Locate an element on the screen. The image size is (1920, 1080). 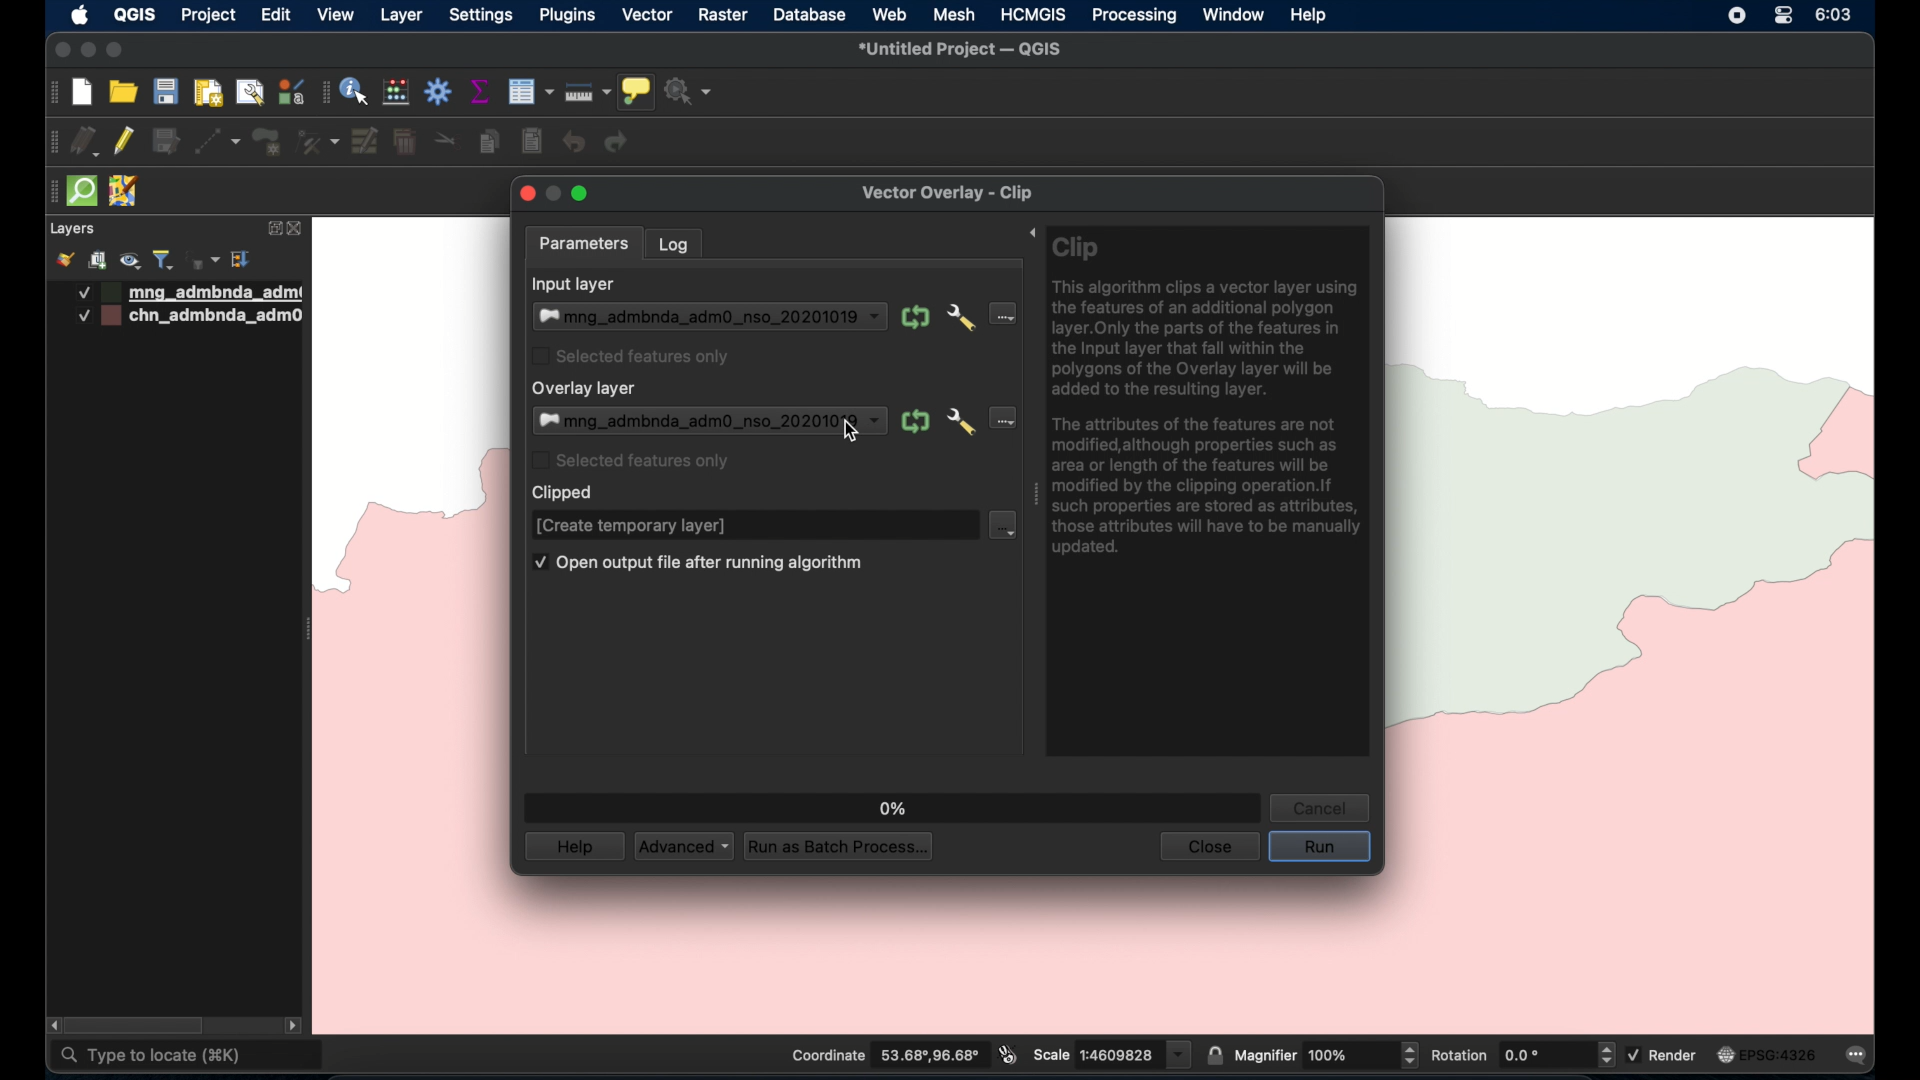
render is located at coordinates (1665, 1054).